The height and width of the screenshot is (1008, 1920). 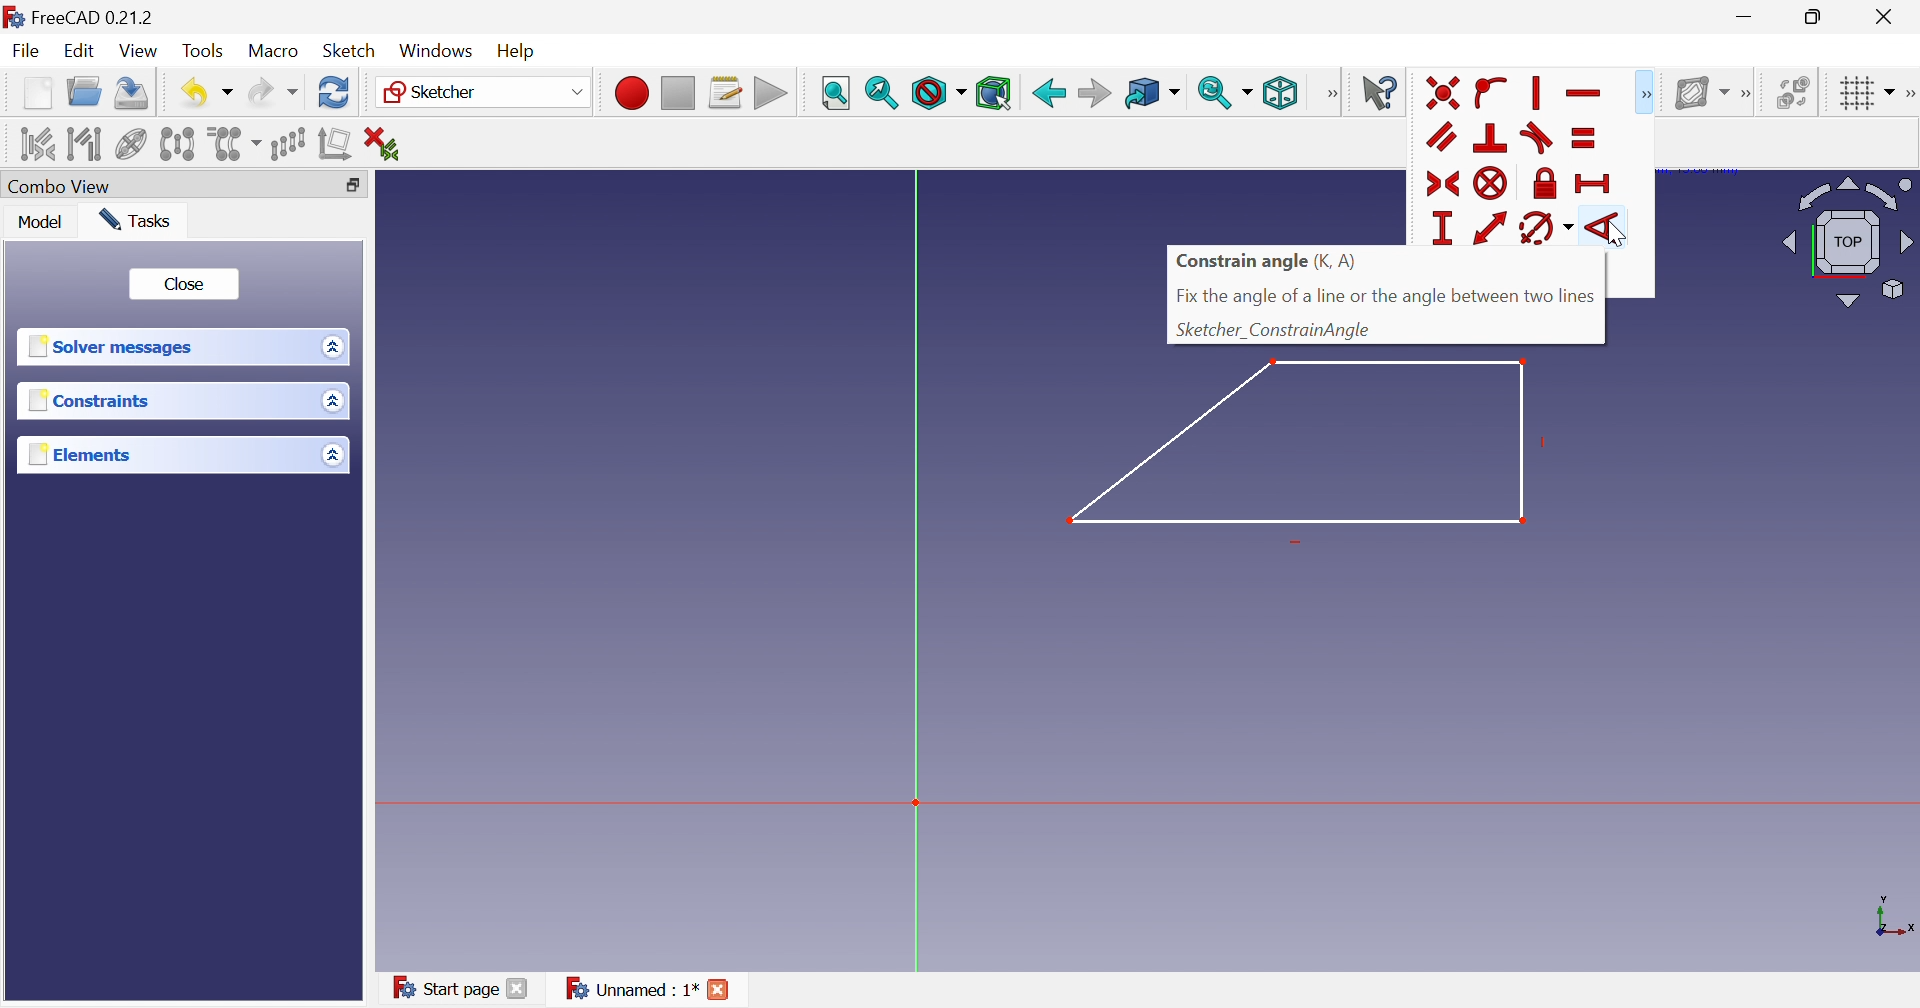 I want to click on Edit, so click(x=81, y=52).